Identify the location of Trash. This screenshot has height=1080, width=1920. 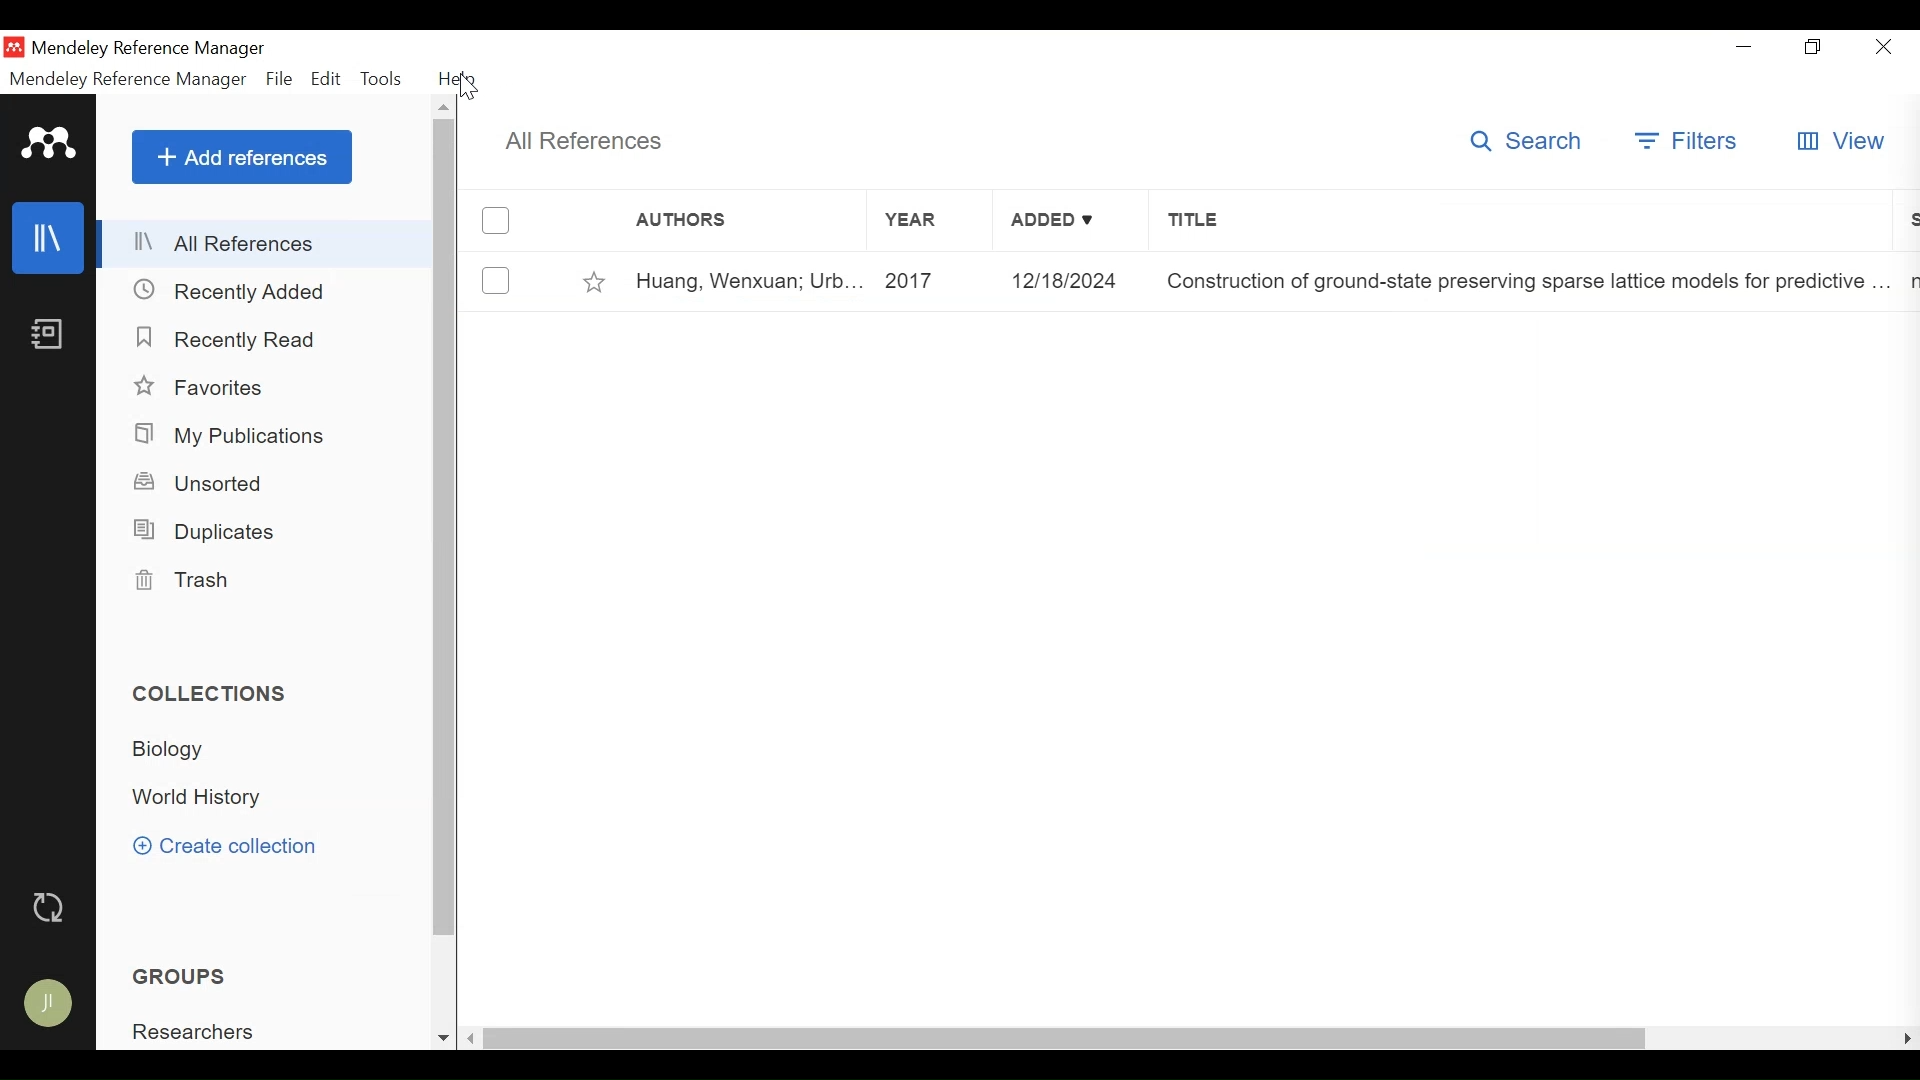
(188, 579).